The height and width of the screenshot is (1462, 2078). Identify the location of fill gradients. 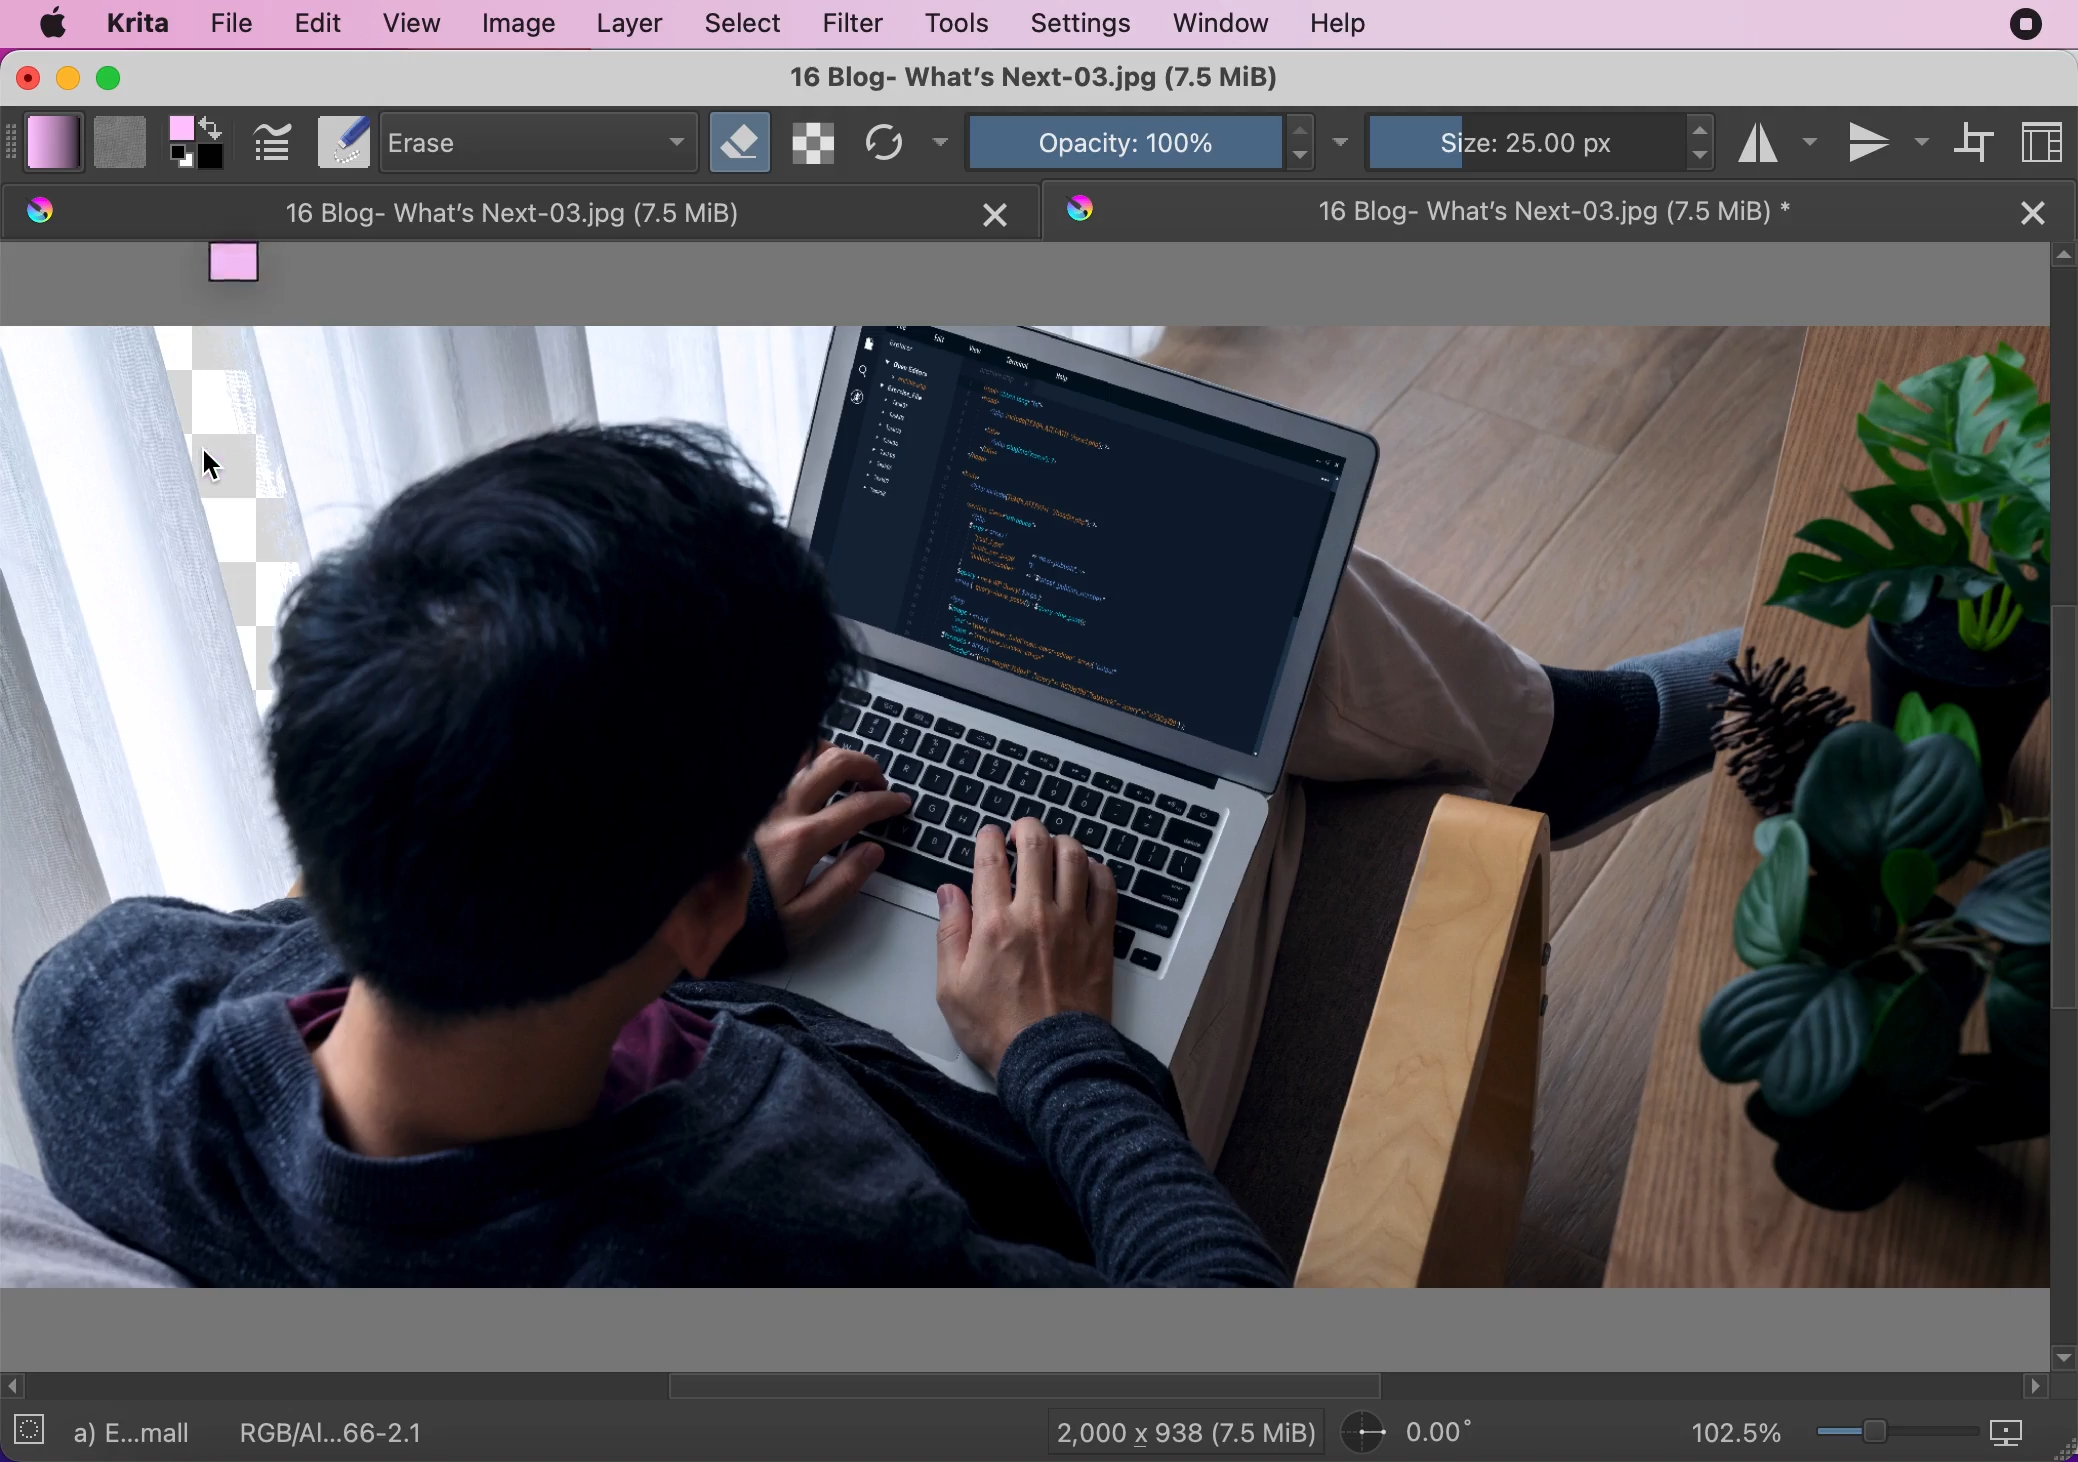
(55, 143).